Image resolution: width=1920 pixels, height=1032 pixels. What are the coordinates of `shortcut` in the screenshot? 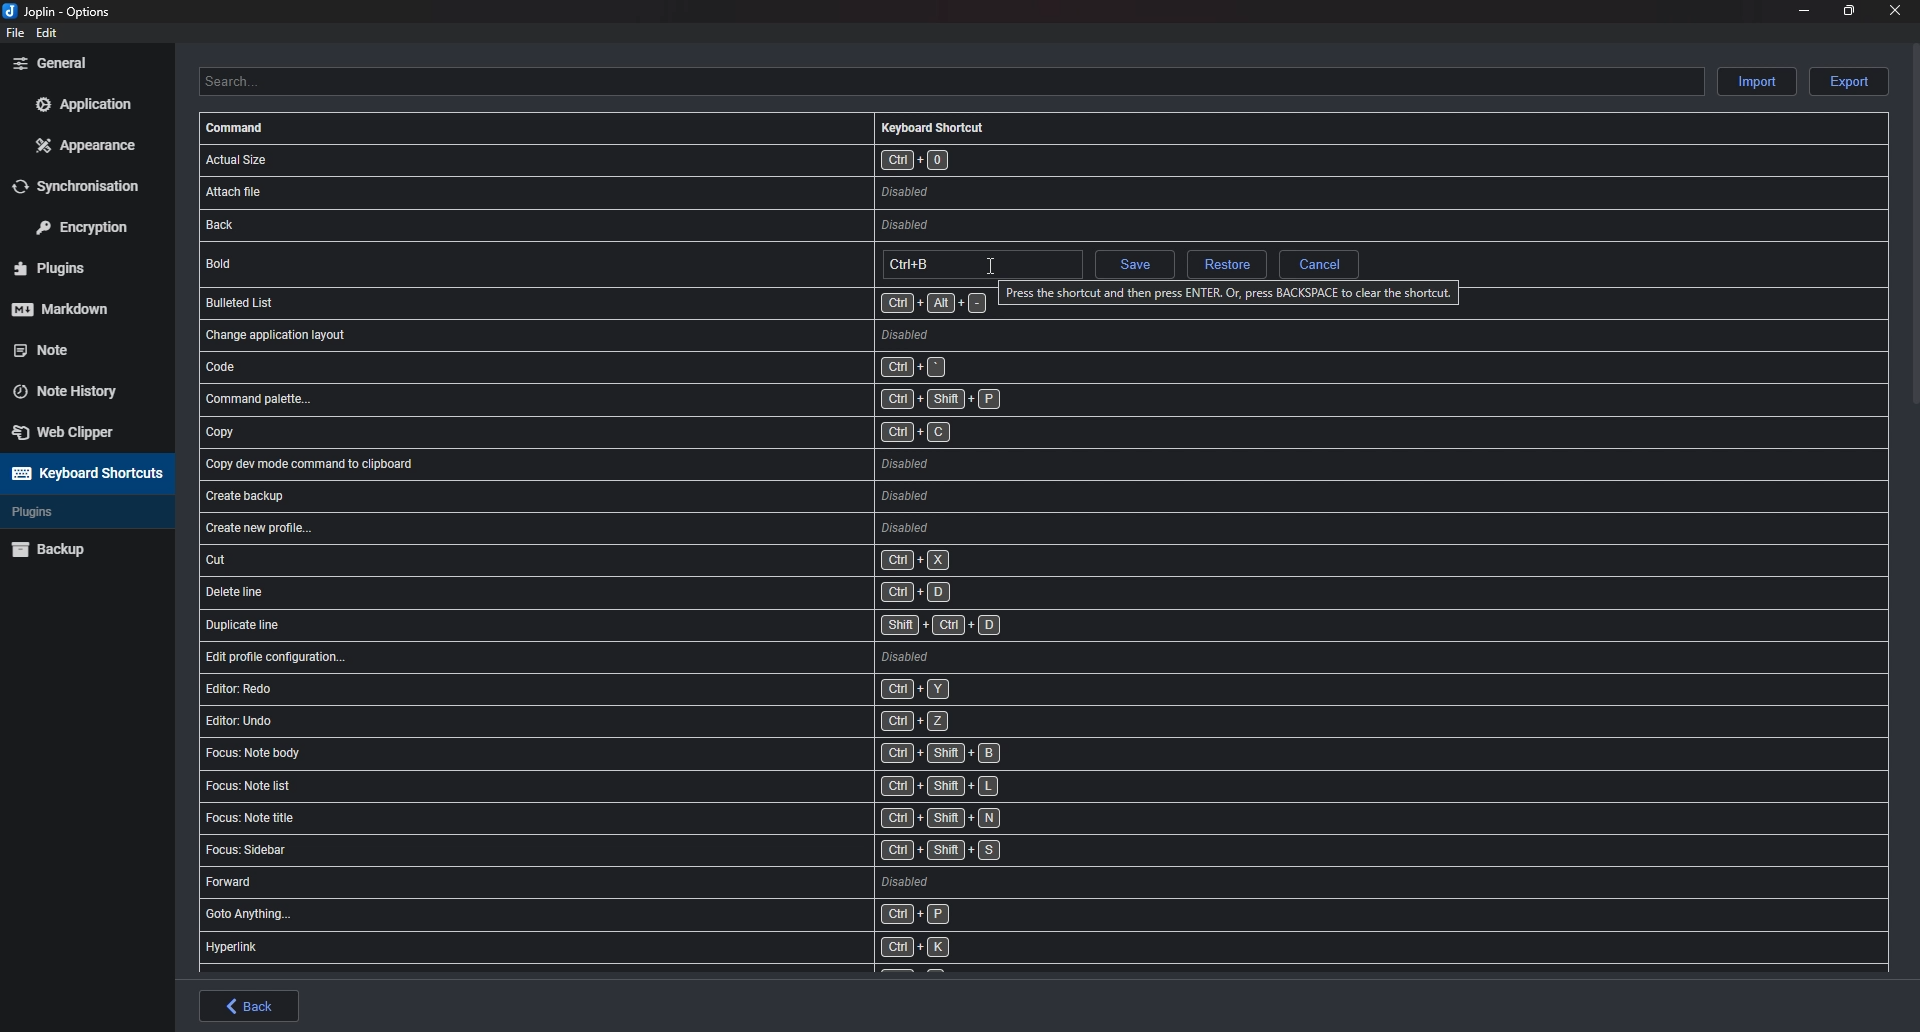 It's located at (667, 333).